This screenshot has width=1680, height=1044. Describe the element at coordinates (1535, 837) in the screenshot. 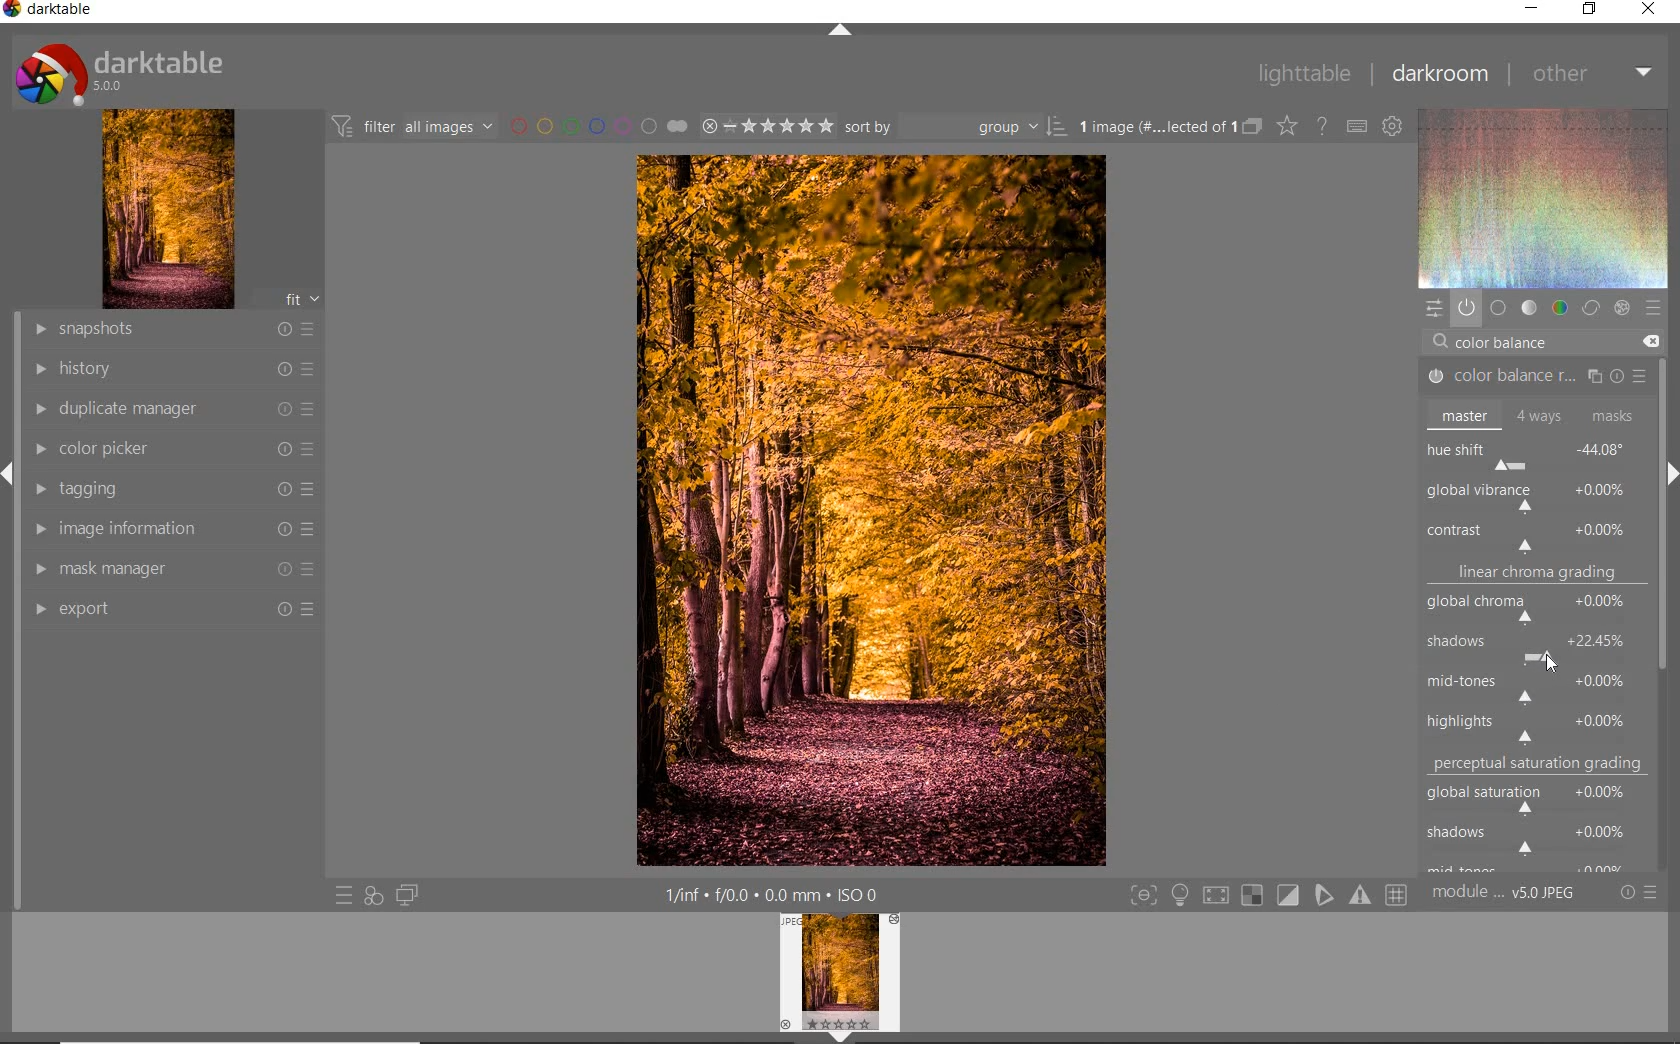

I see `shadows` at that location.